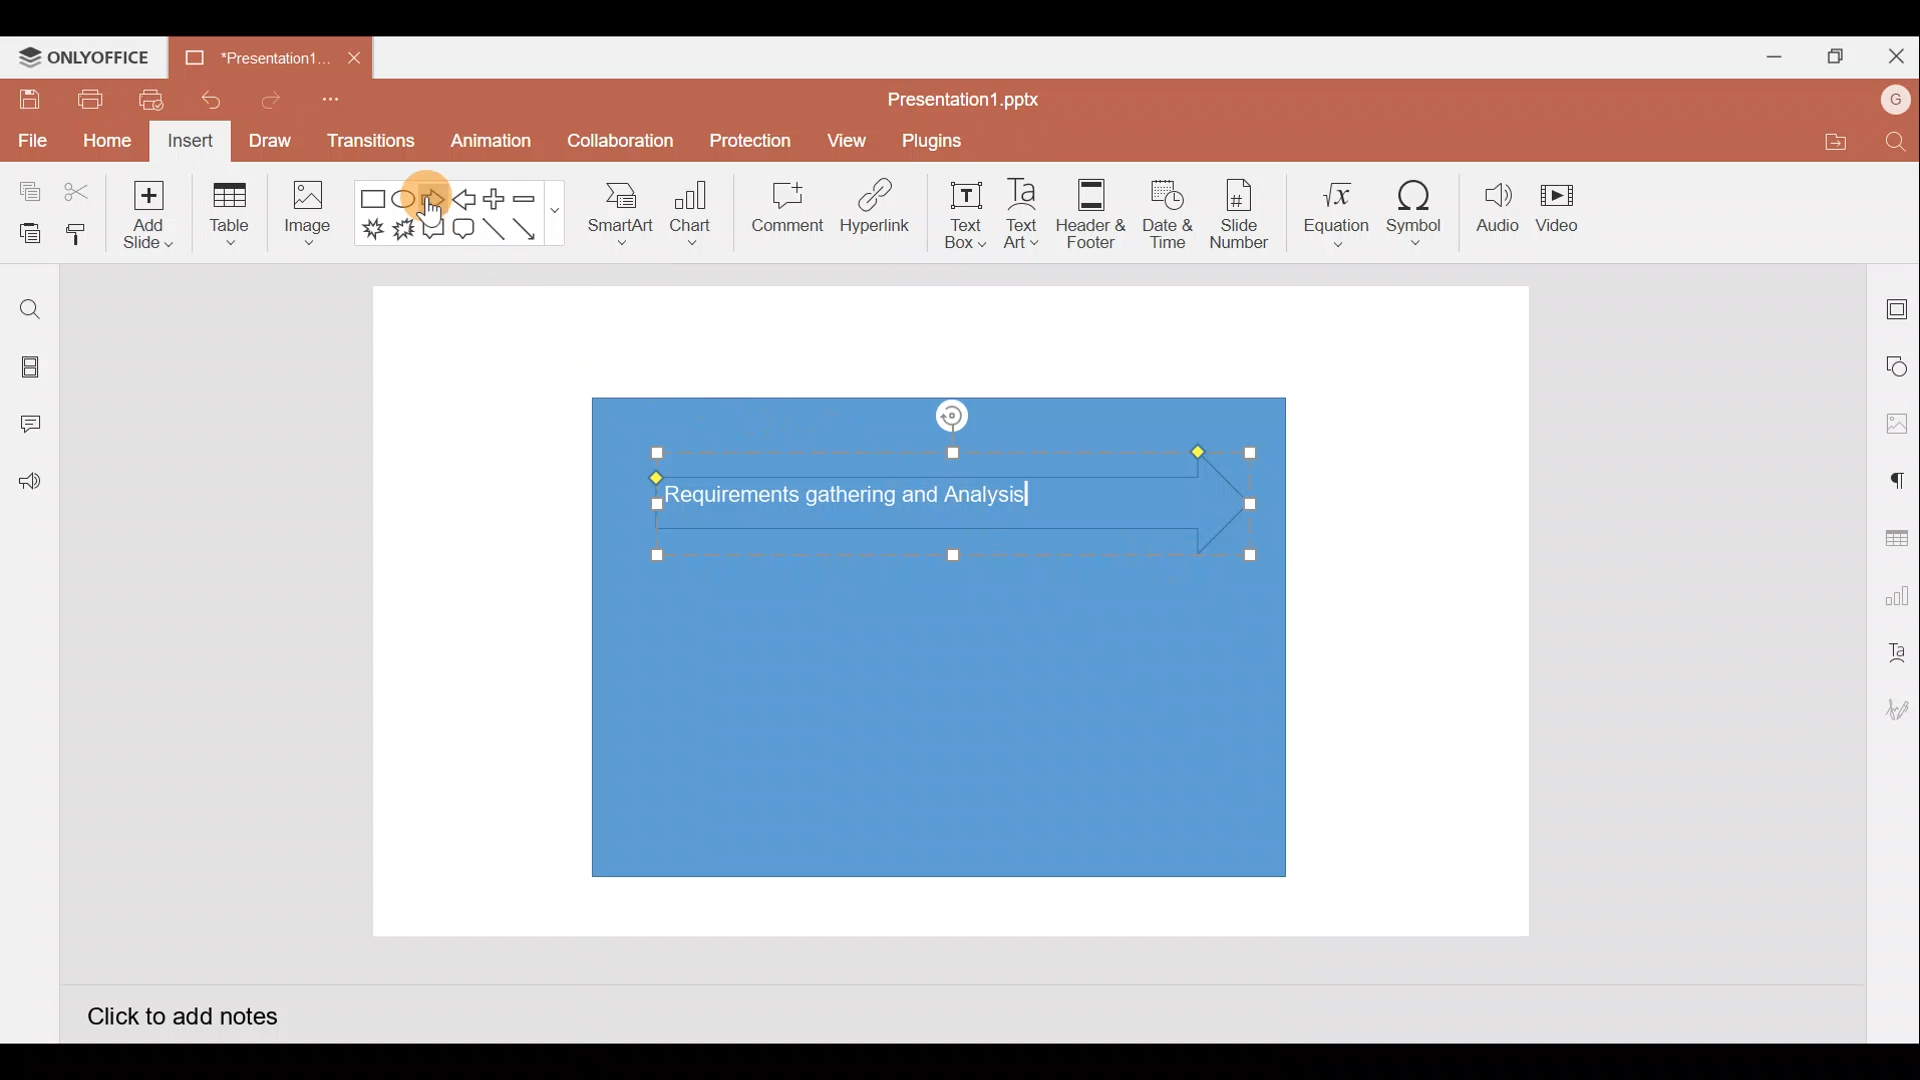 This screenshot has width=1920, height=1080. I want to click on Table settings, so click(1892, 536).